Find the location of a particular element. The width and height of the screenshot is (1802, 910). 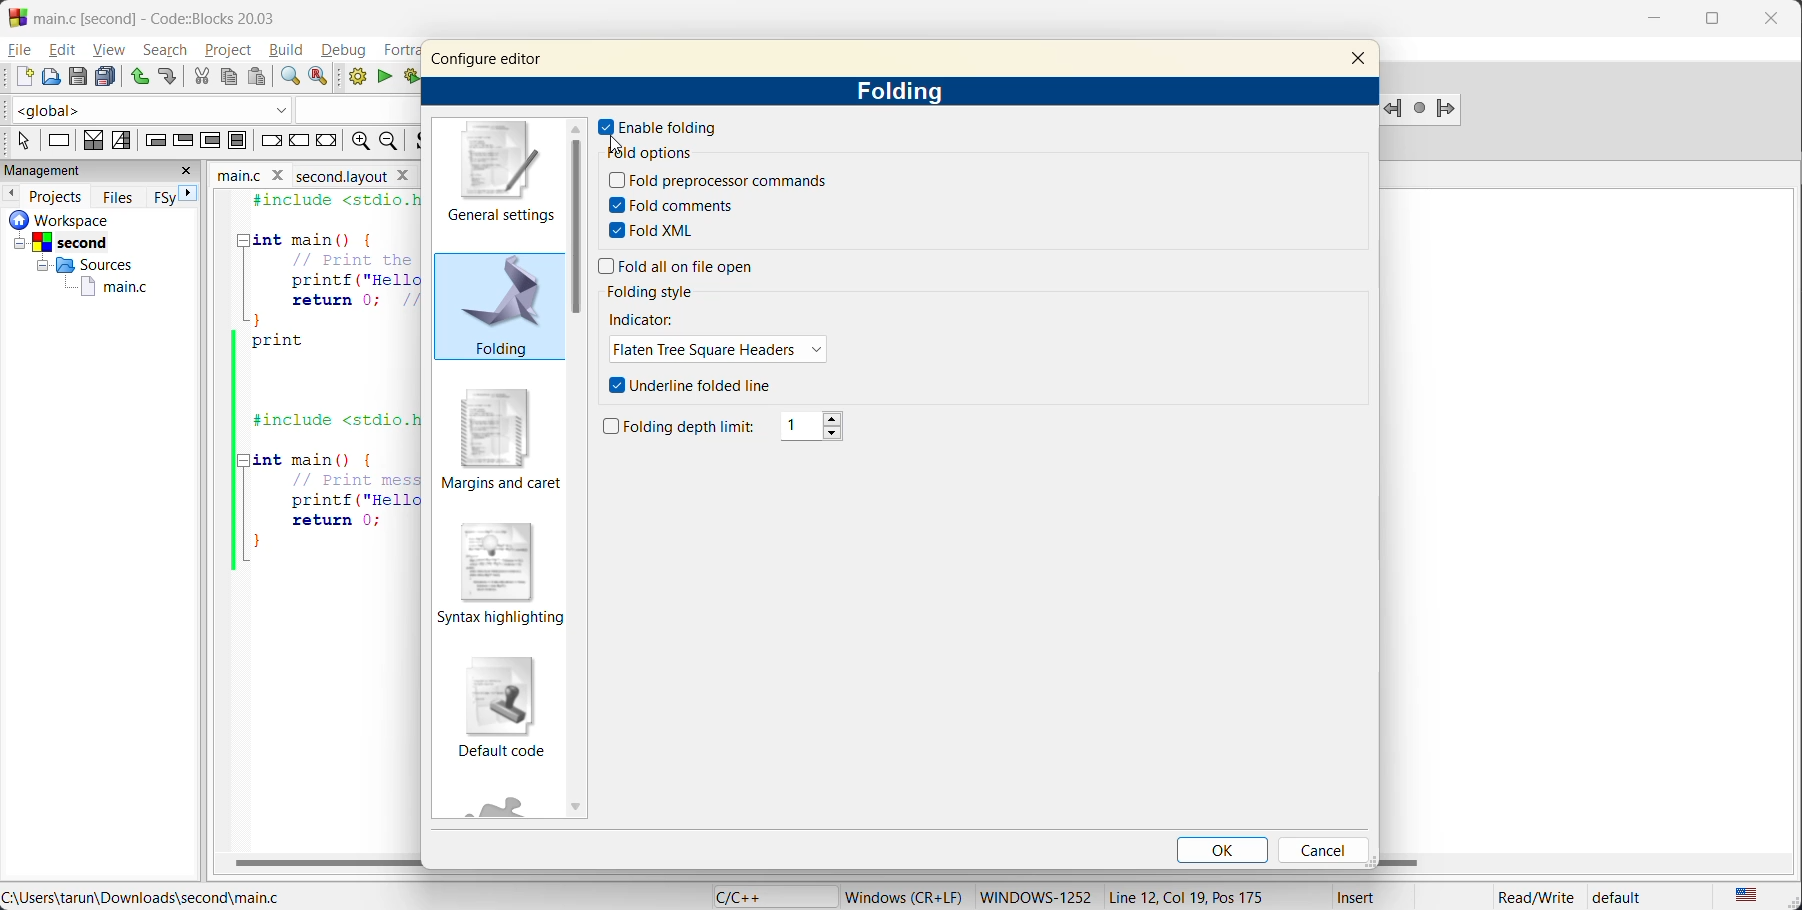

code completion compiler is located at coordinates (207, 107).